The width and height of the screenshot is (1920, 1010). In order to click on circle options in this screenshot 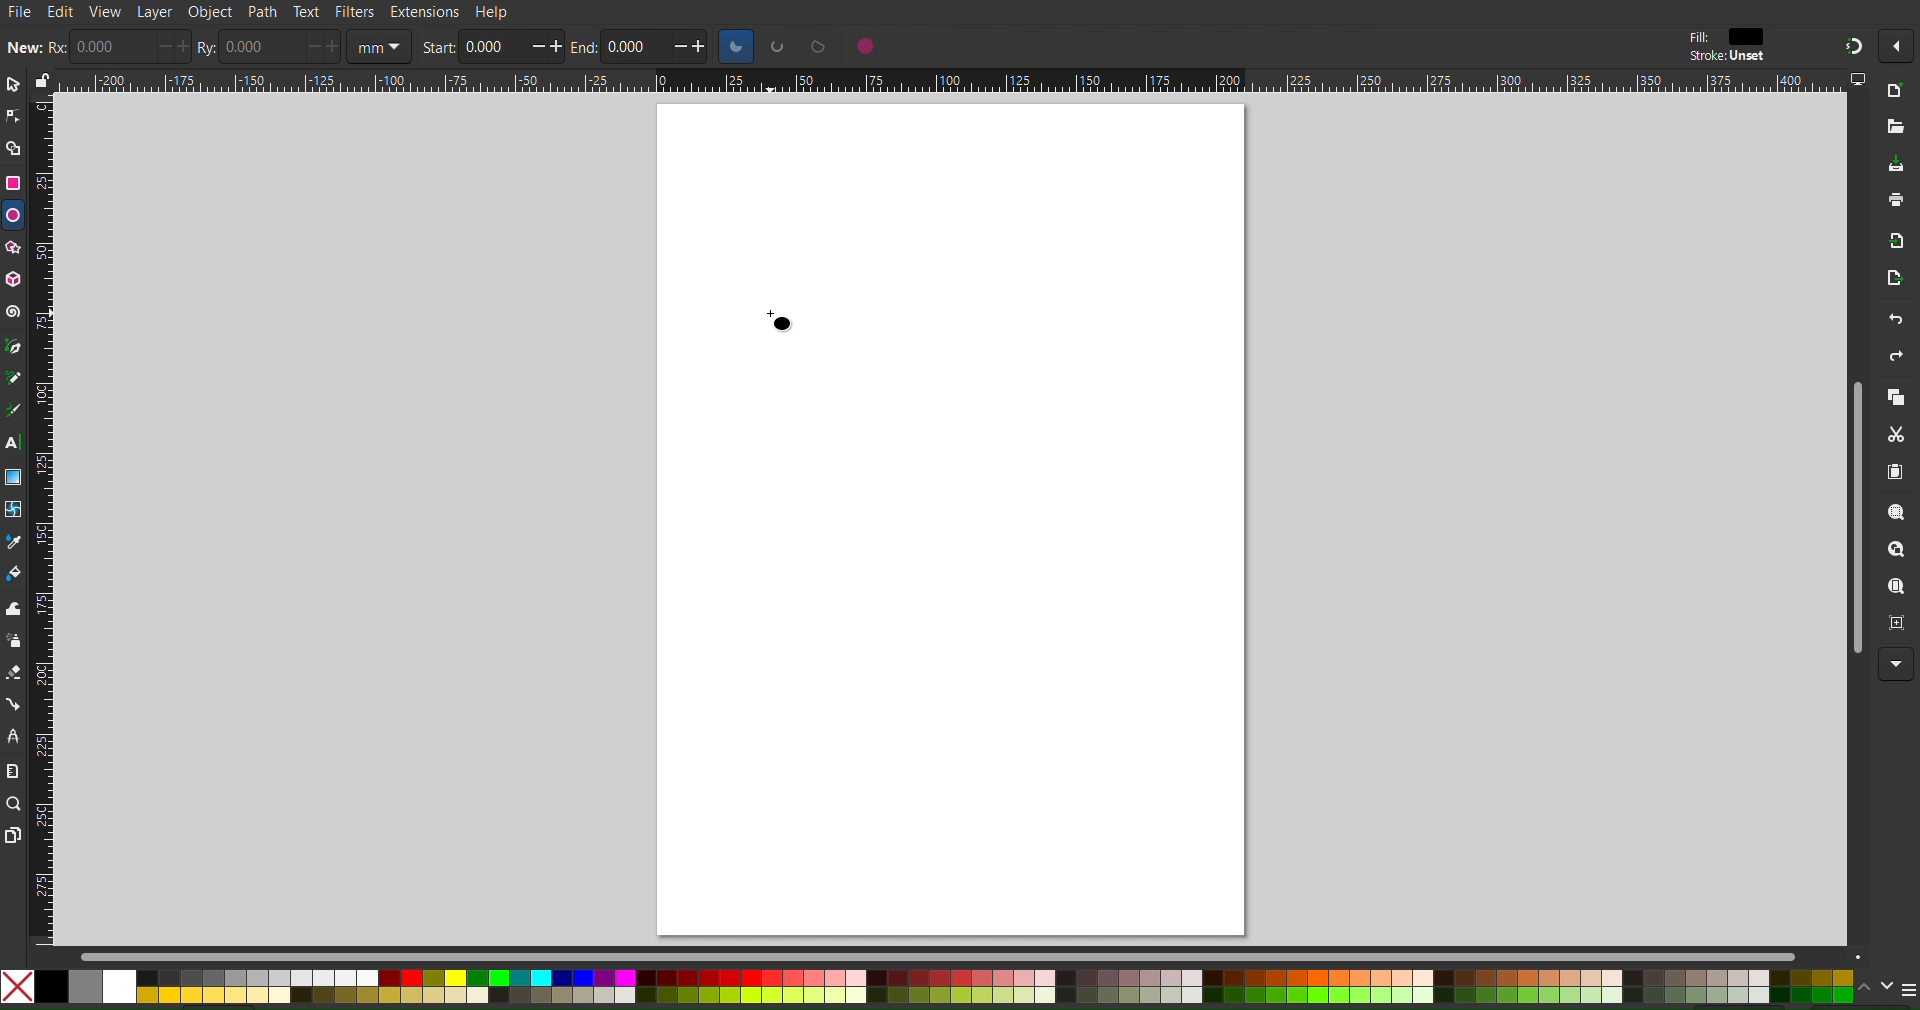, I will do `click(816, 46)`.